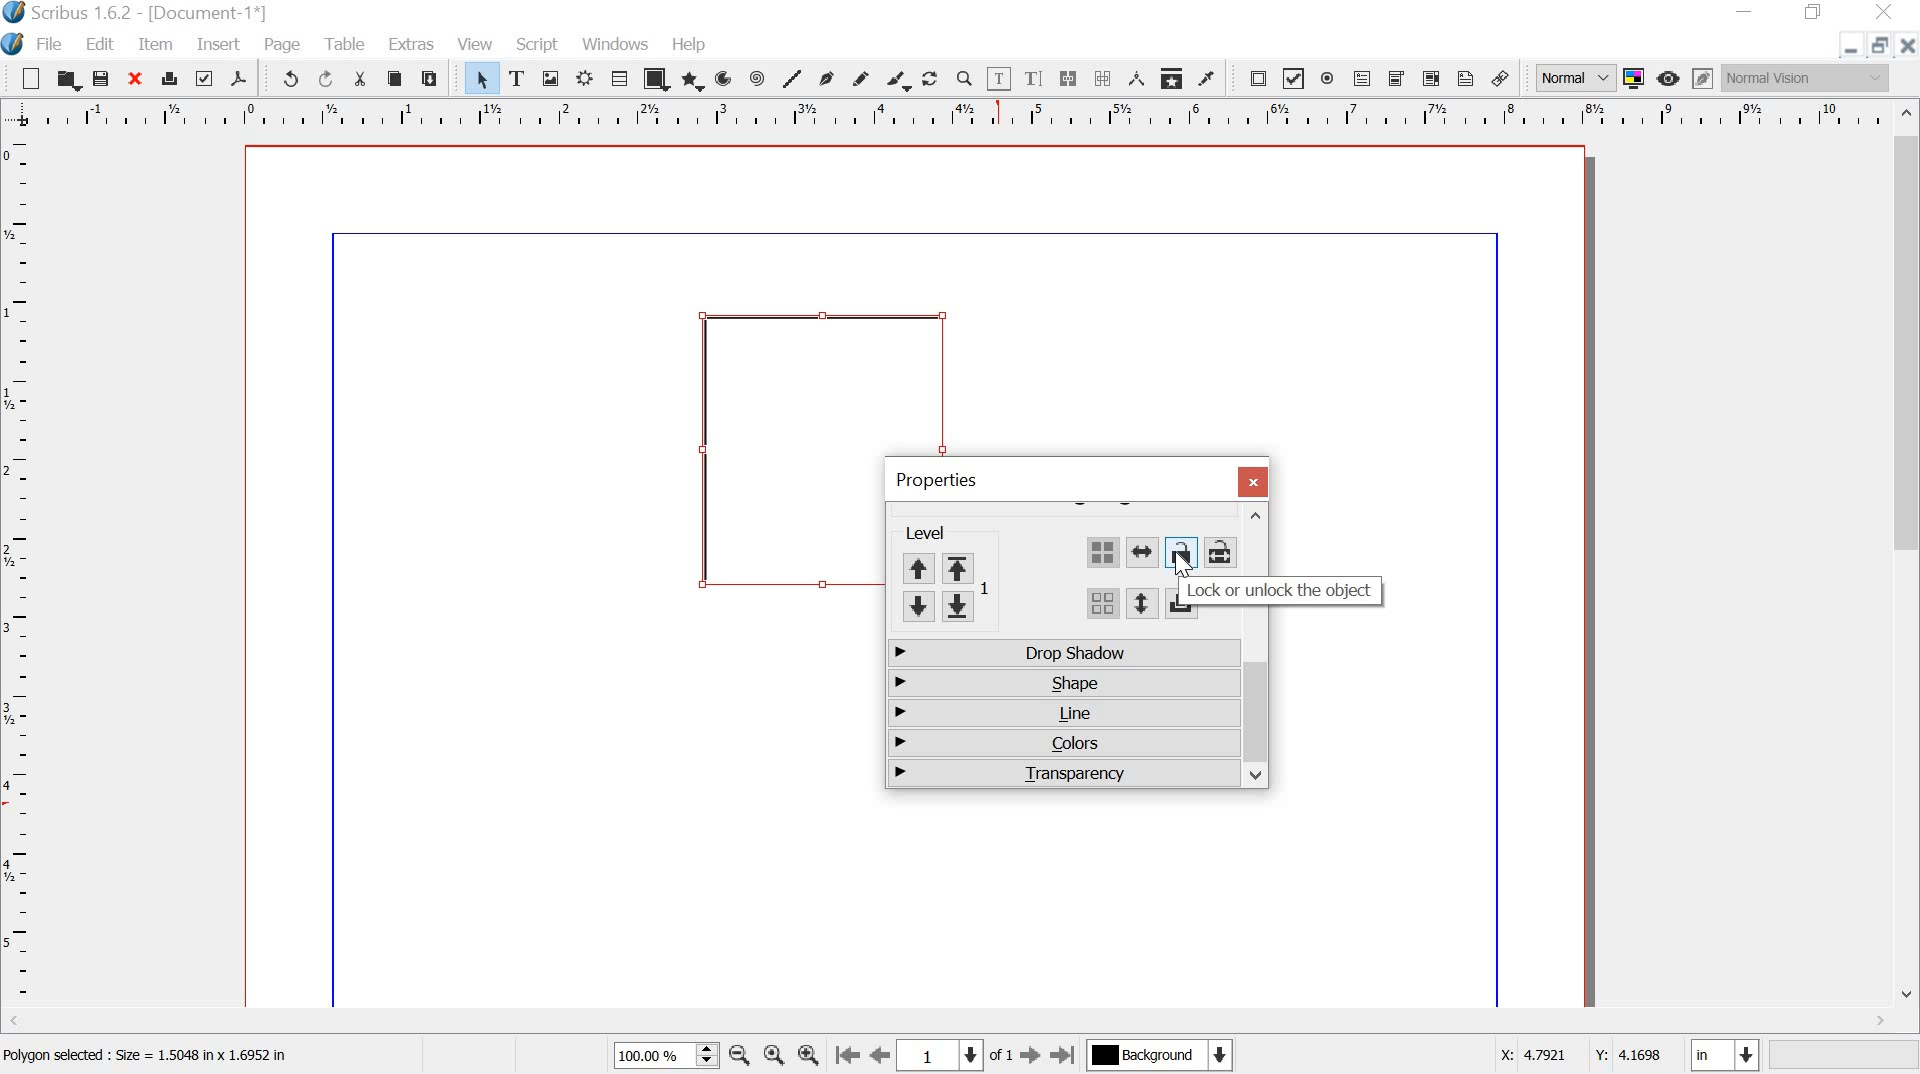 The image size is (1920, 1074). I want to click on zoom in and out, so click(707, 1054).